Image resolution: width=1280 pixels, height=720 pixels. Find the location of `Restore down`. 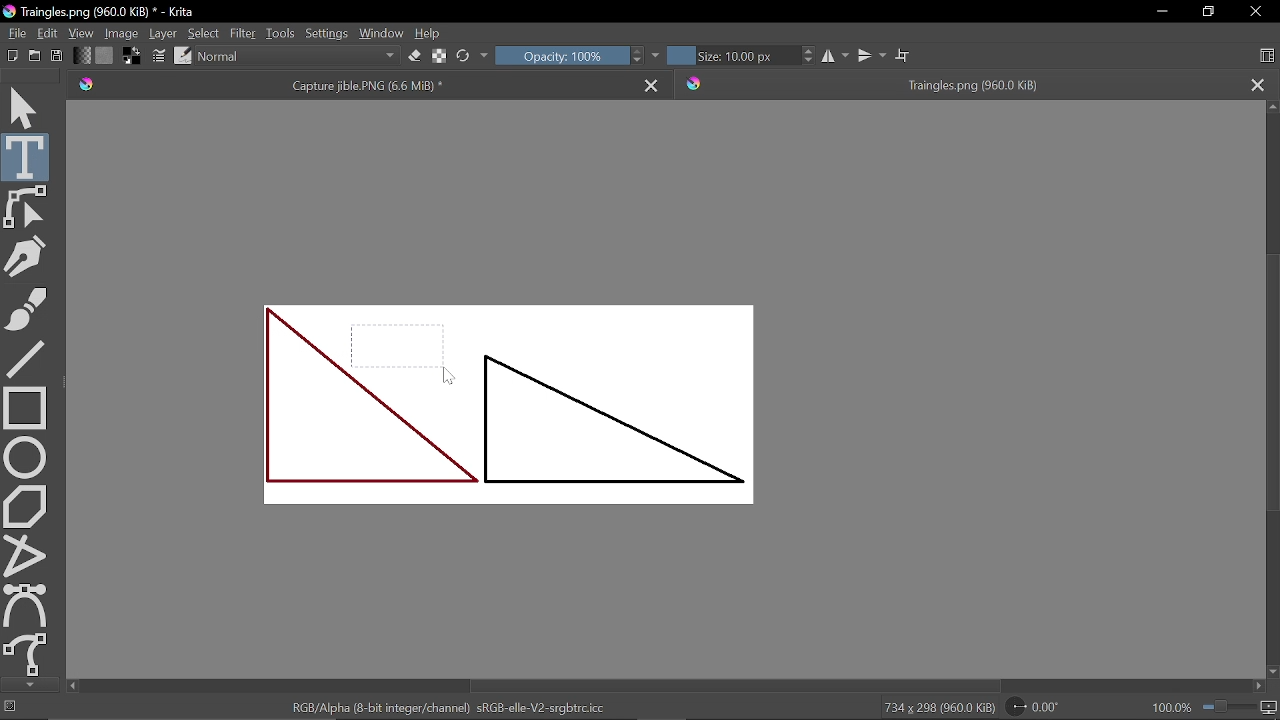

Restore down is located at coordinates (1211, 13).